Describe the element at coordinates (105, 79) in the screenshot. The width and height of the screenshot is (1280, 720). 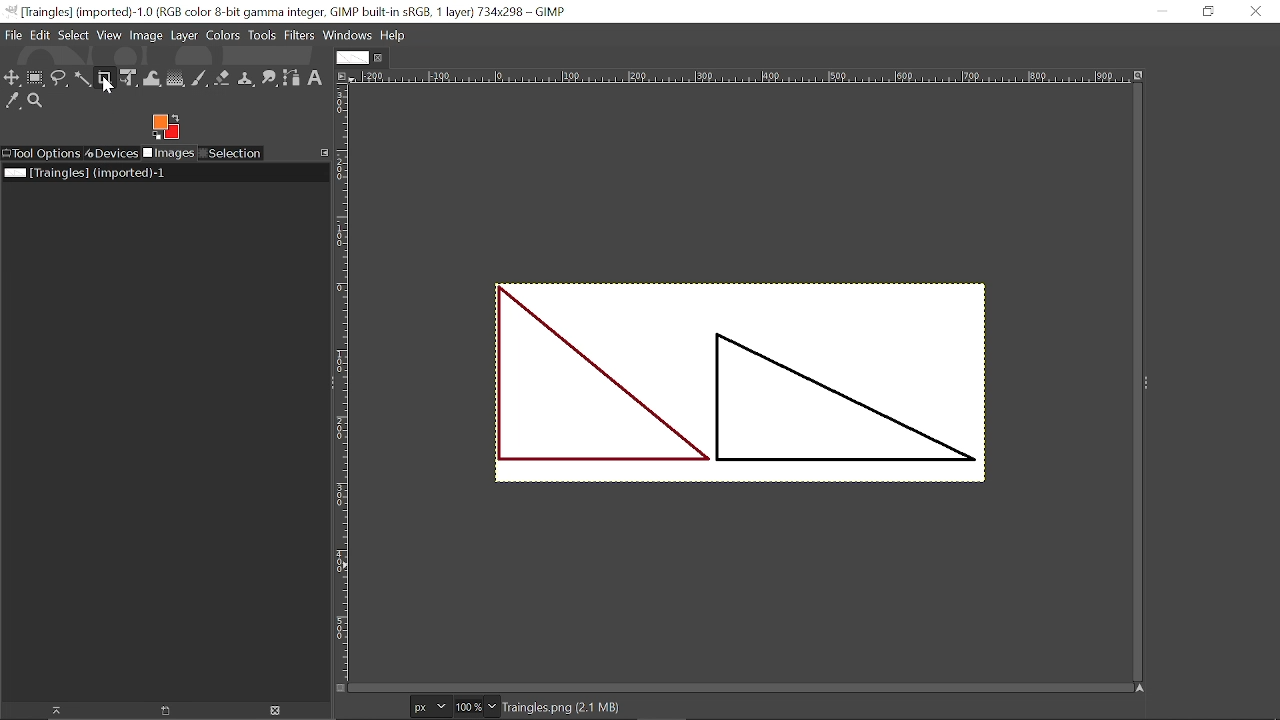
I see `Crop tool` at that location.